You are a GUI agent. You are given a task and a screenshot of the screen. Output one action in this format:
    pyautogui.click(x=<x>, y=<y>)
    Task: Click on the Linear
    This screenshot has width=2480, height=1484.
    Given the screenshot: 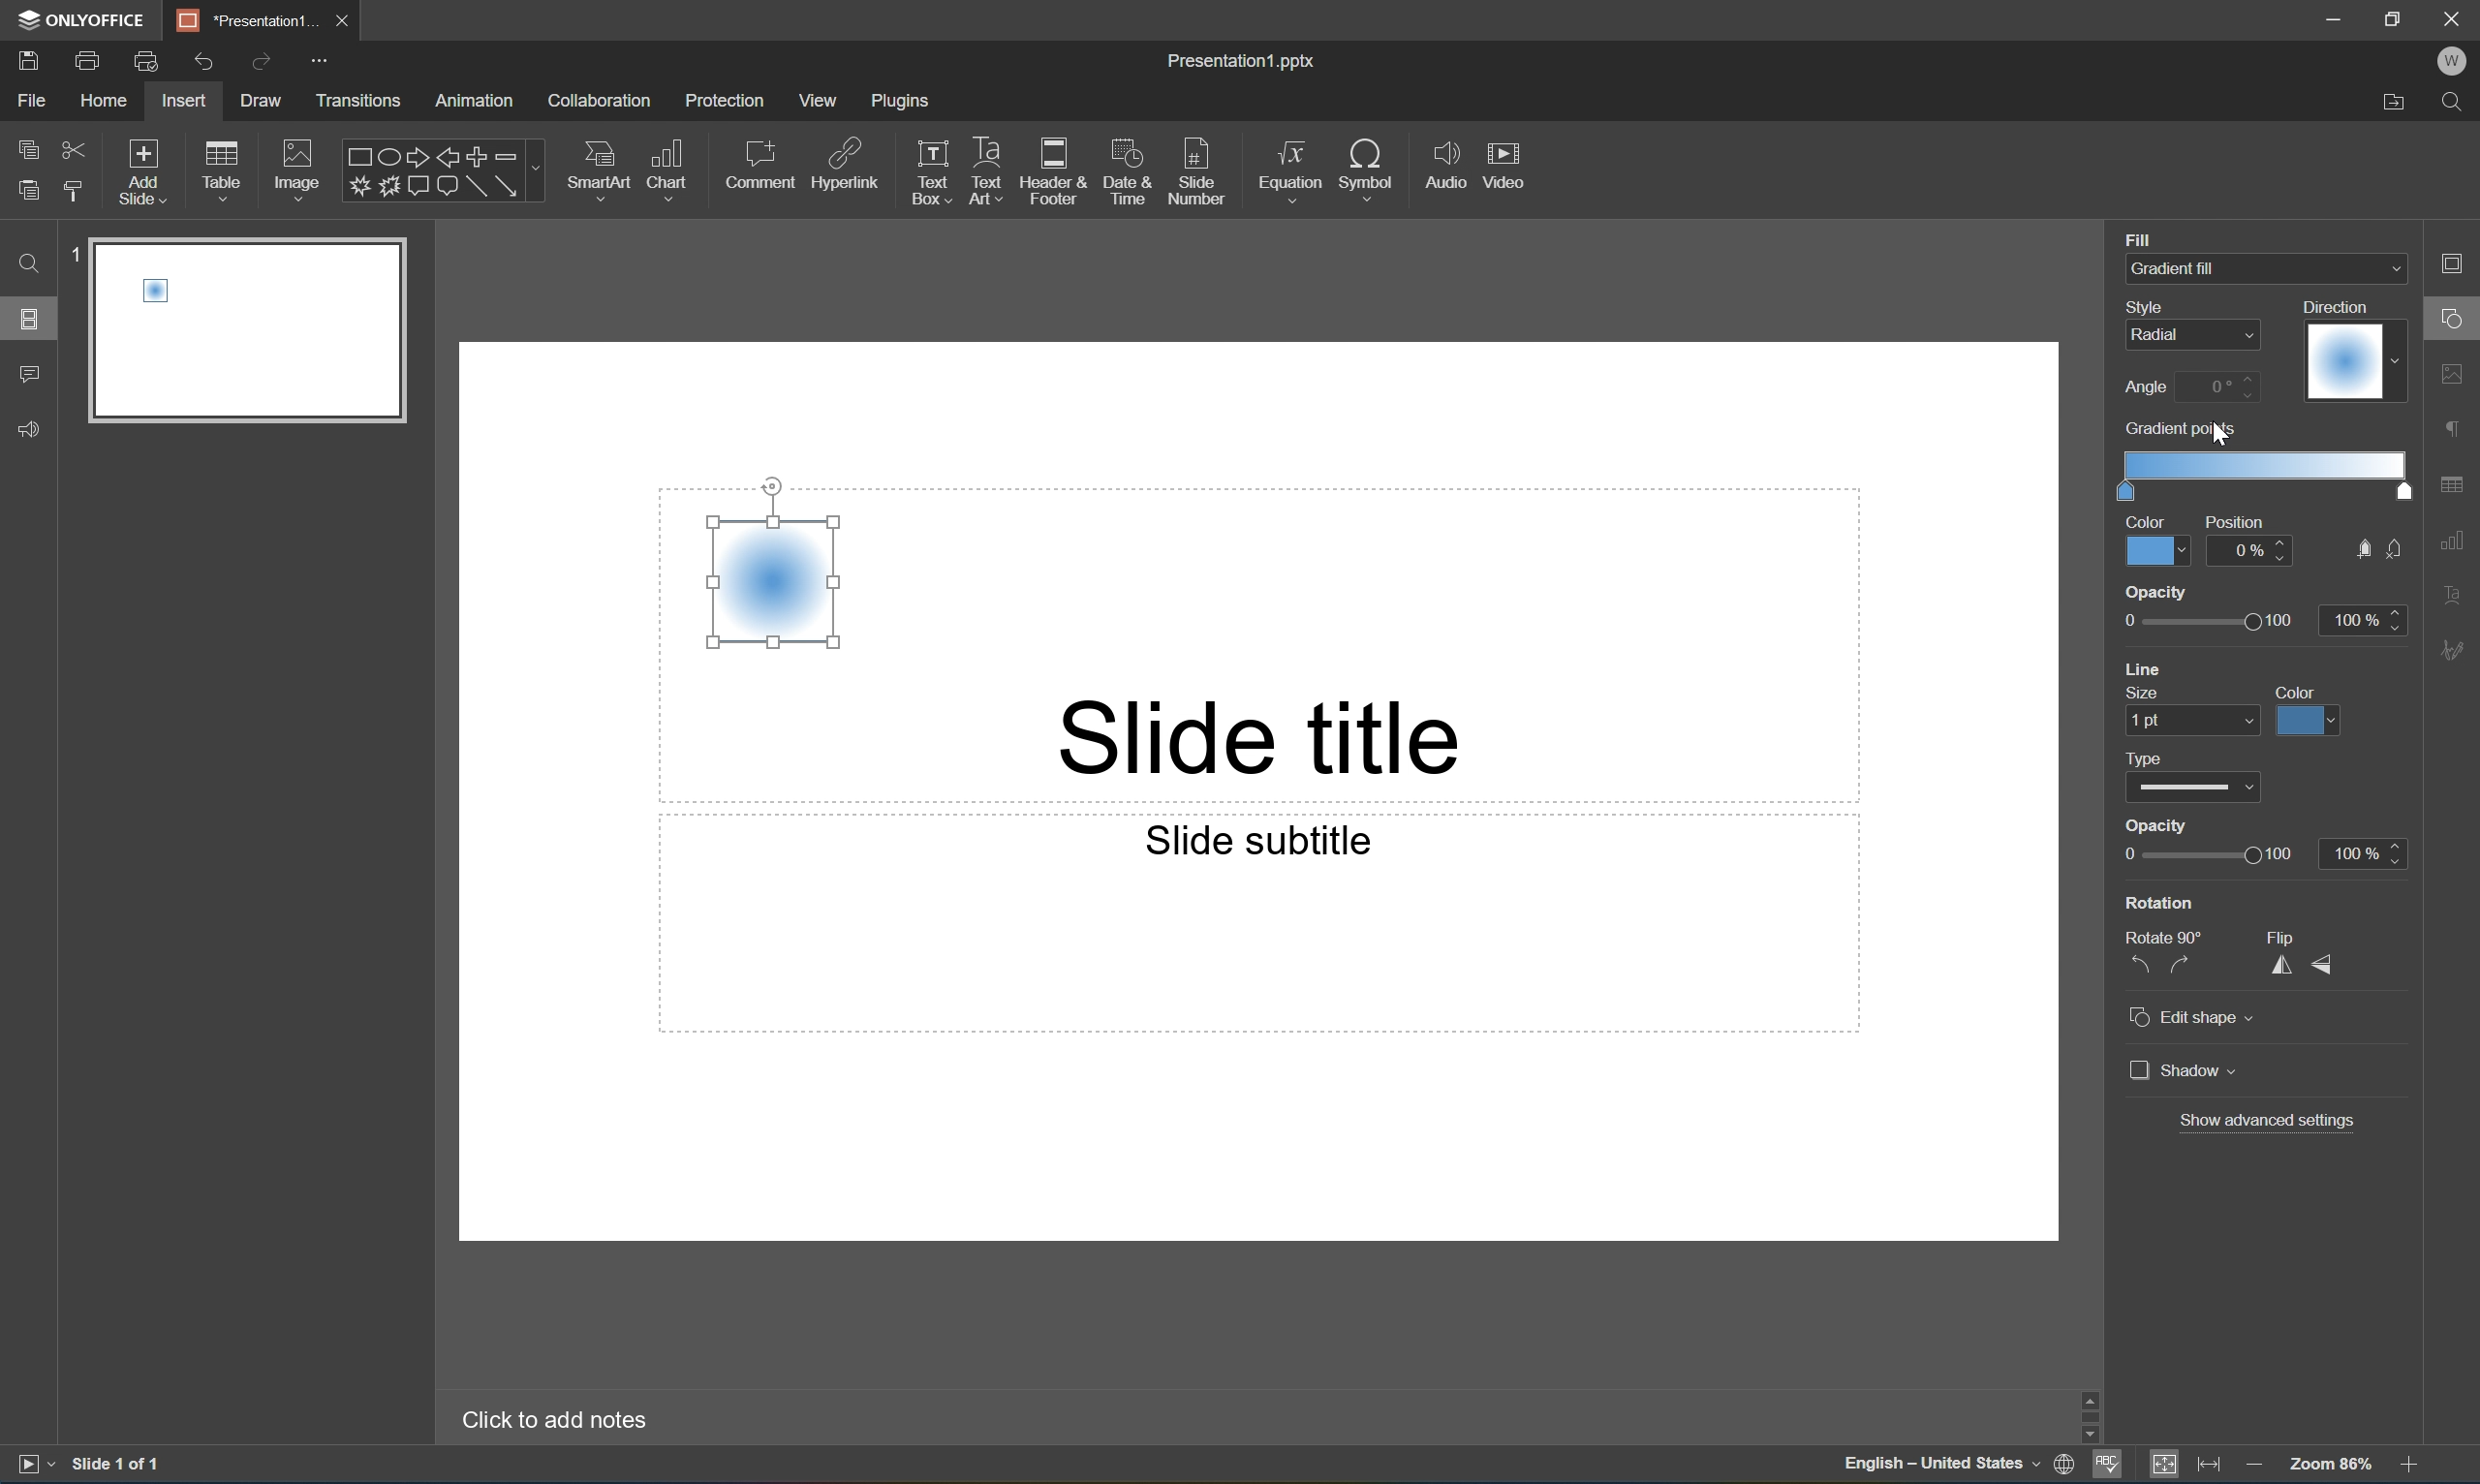 What is the action you would take?
    pyautogui.click(x=772, y=582)
    